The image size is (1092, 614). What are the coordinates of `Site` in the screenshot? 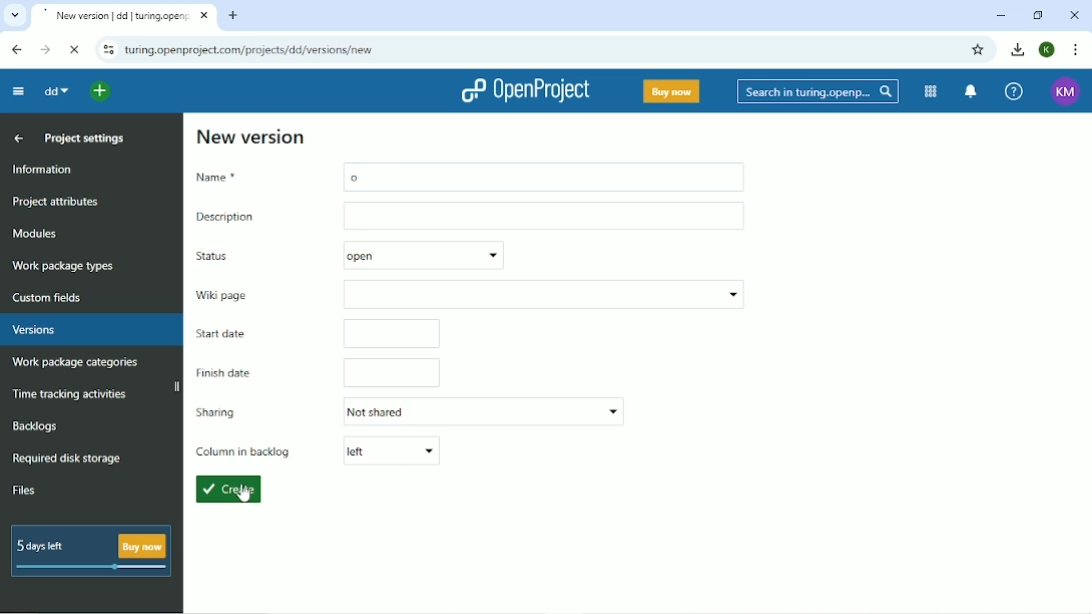 It's located at (250, 50).